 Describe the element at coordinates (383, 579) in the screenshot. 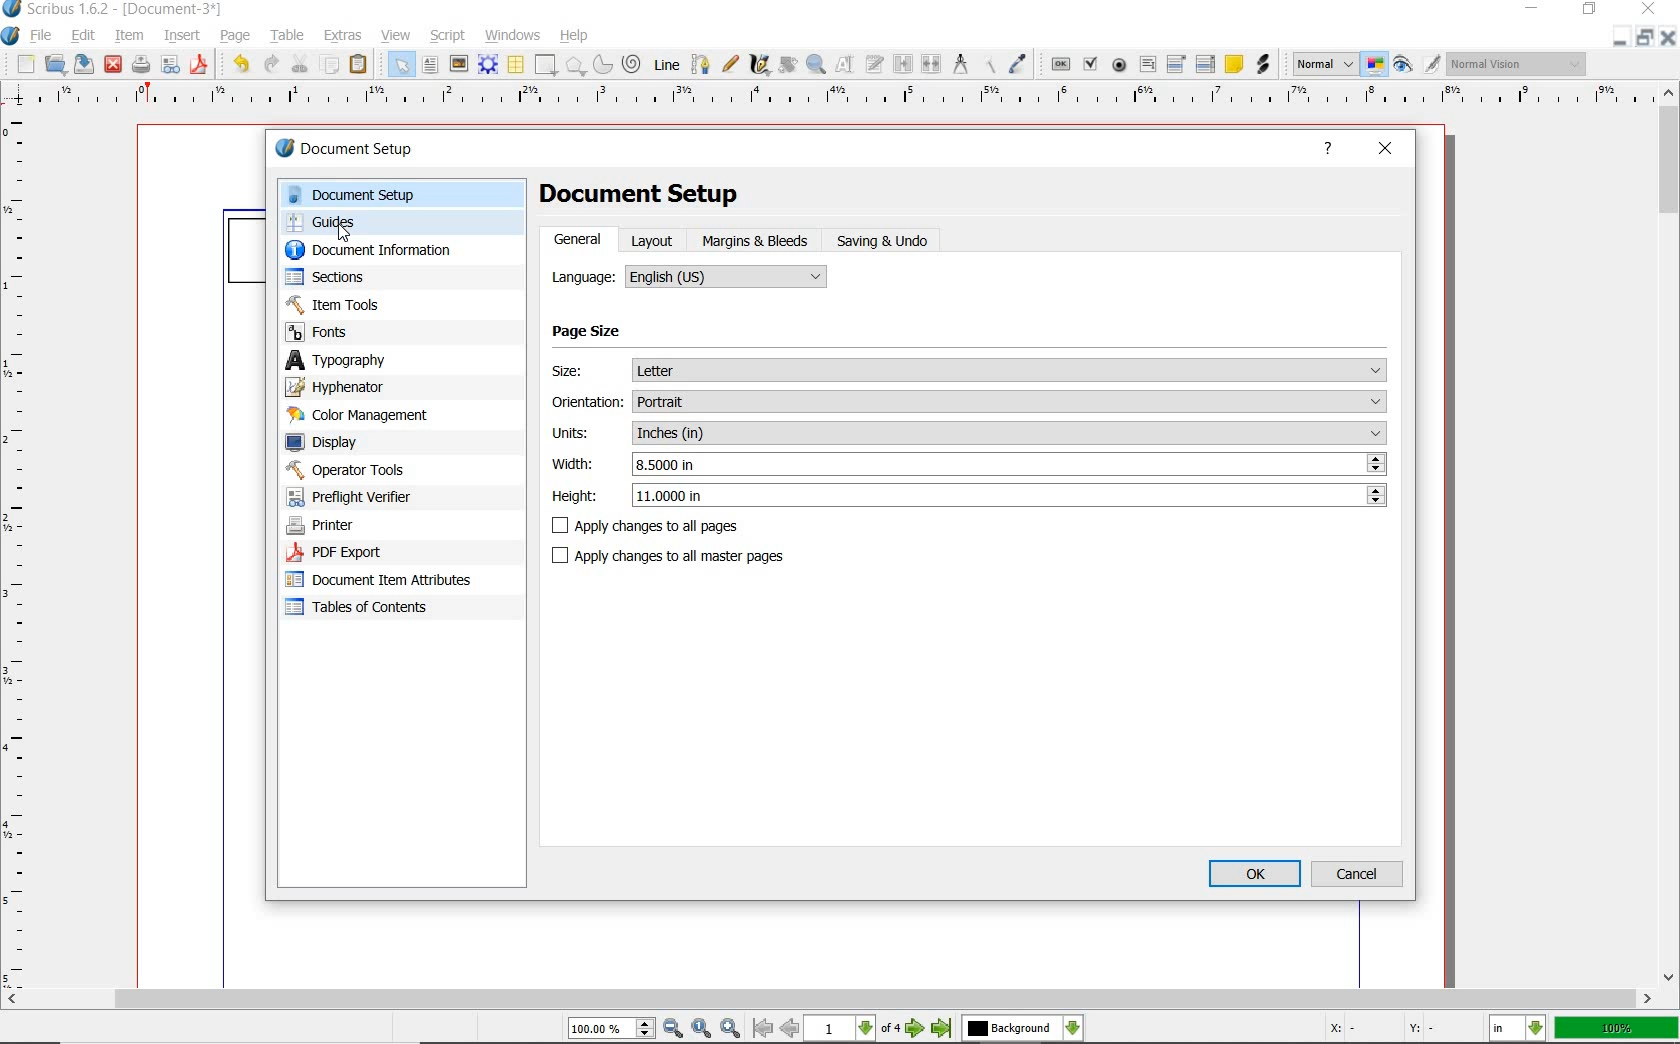

I see `document item attributes` at that location.